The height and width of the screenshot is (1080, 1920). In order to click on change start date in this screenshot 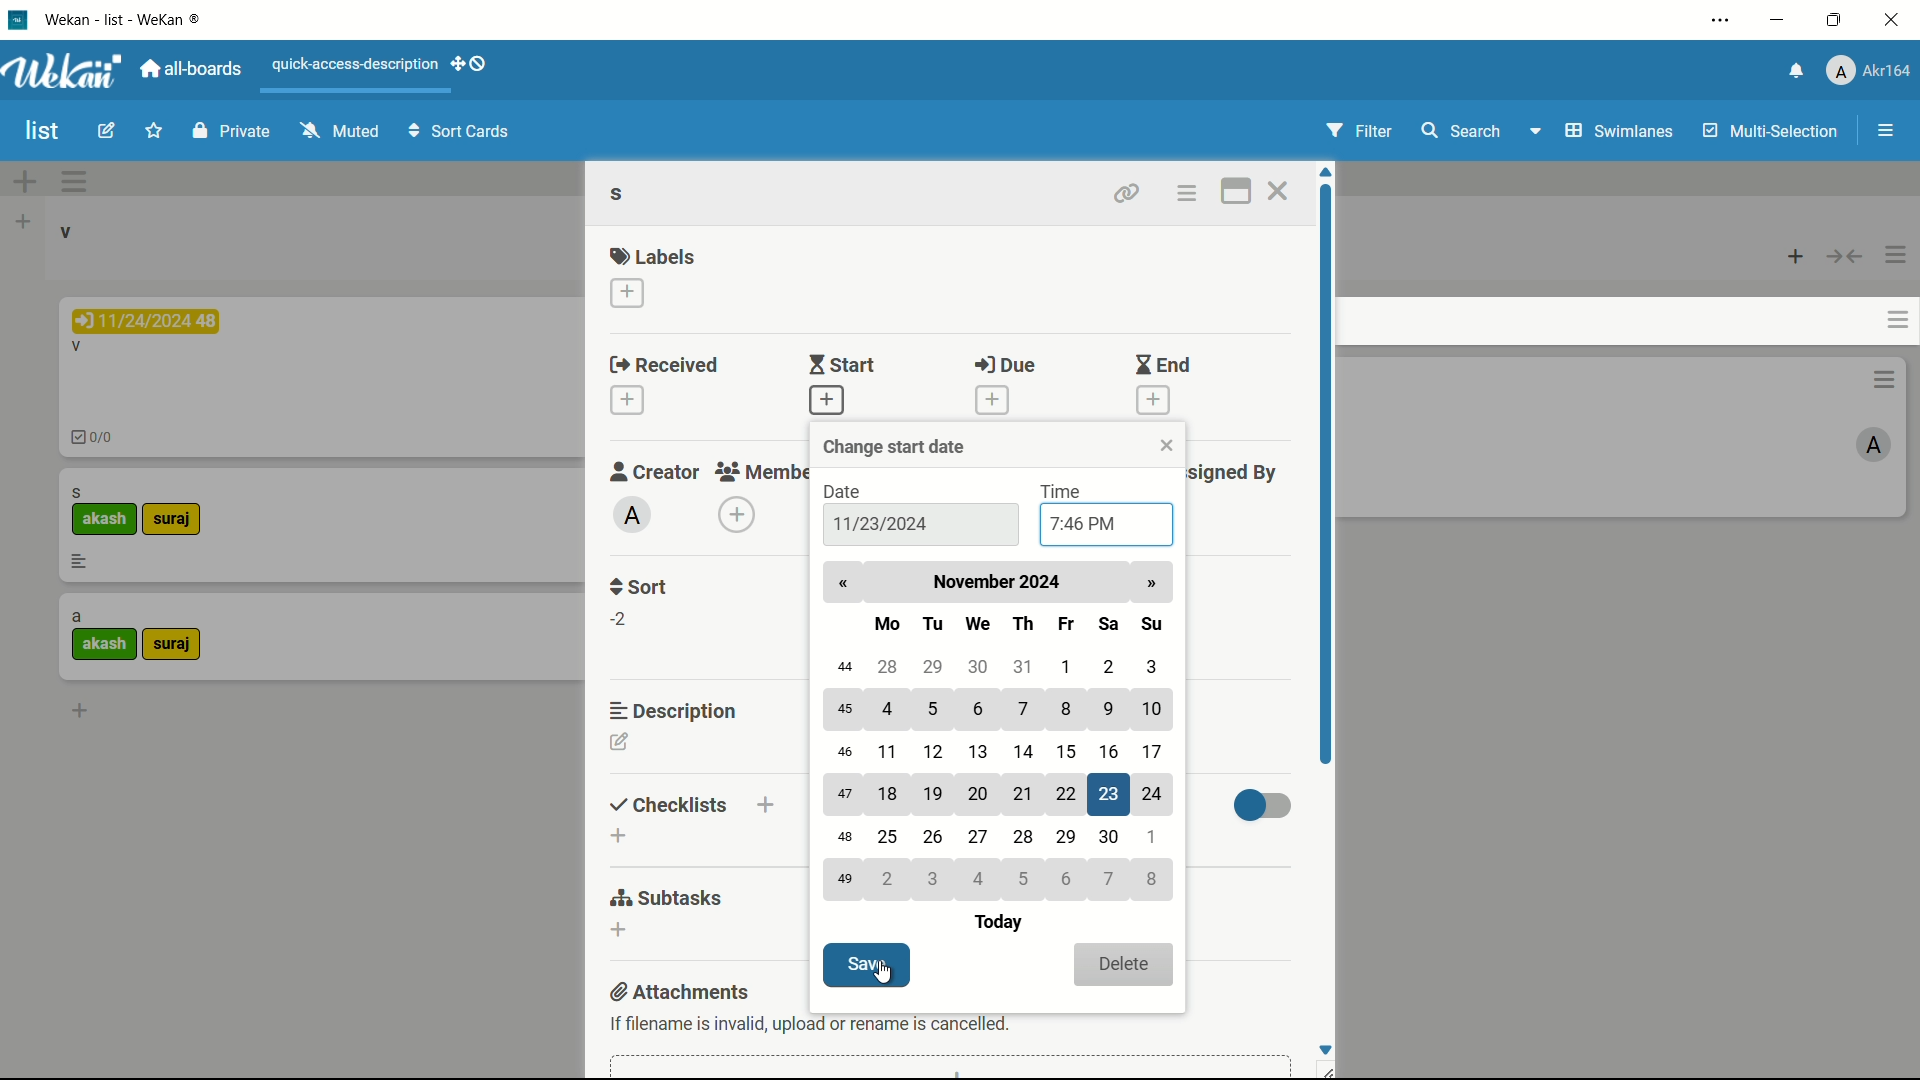, I will do `click(898, 446)`.